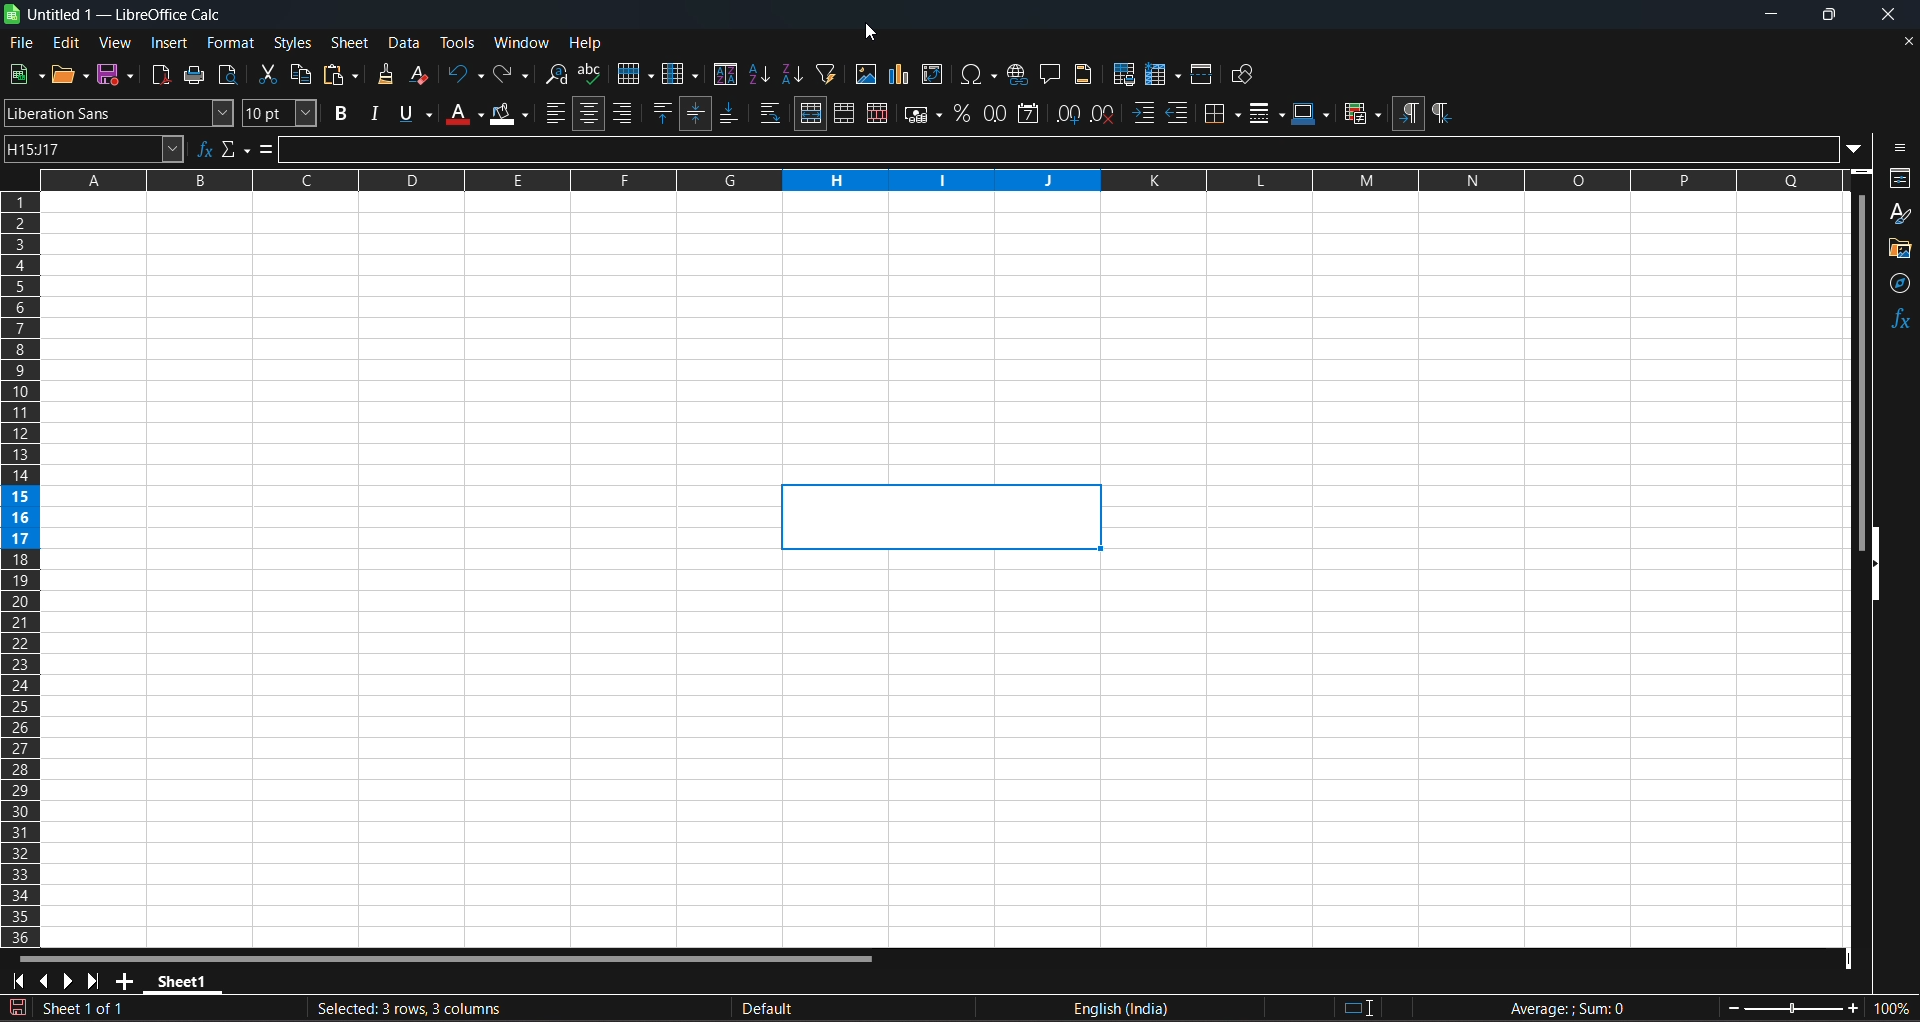  What do you see at coordinates (96, 980) in the screenshot?
I see `scroll to last sheet` at bounding box center [96, 980].